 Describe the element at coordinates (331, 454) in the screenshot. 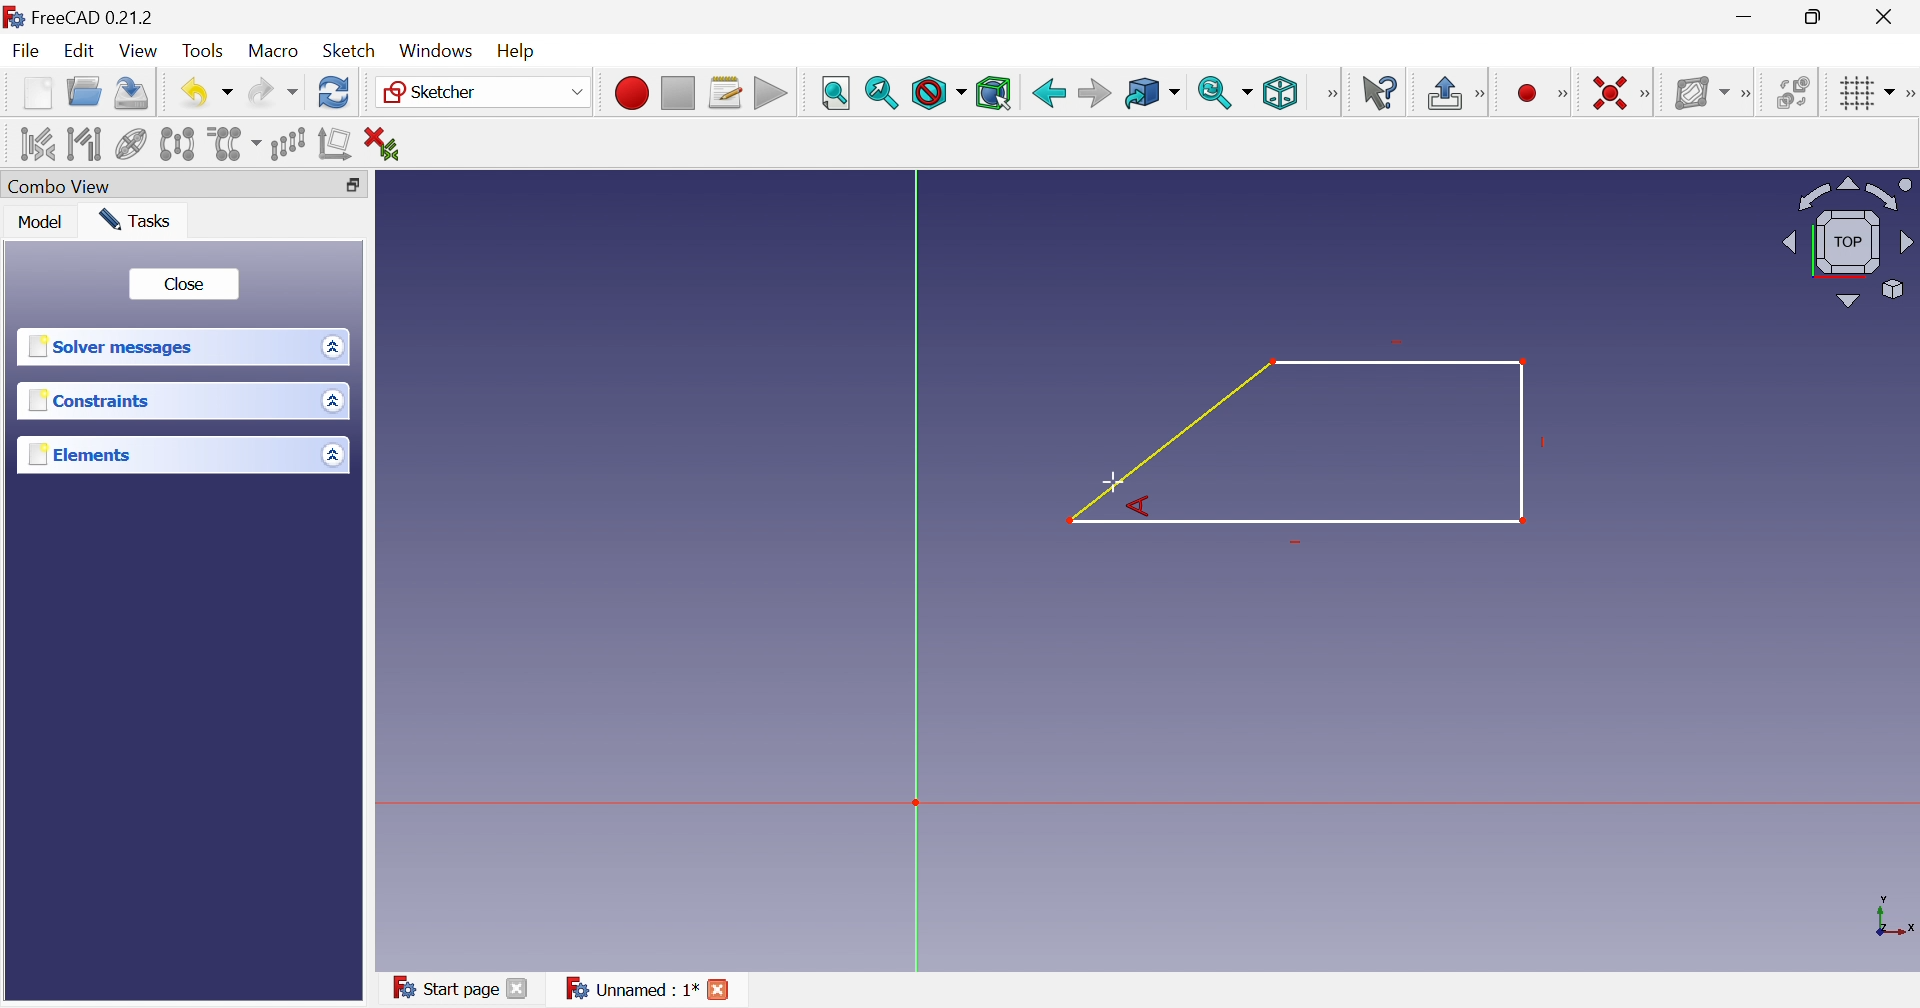

I see `Drop Down` at that location.